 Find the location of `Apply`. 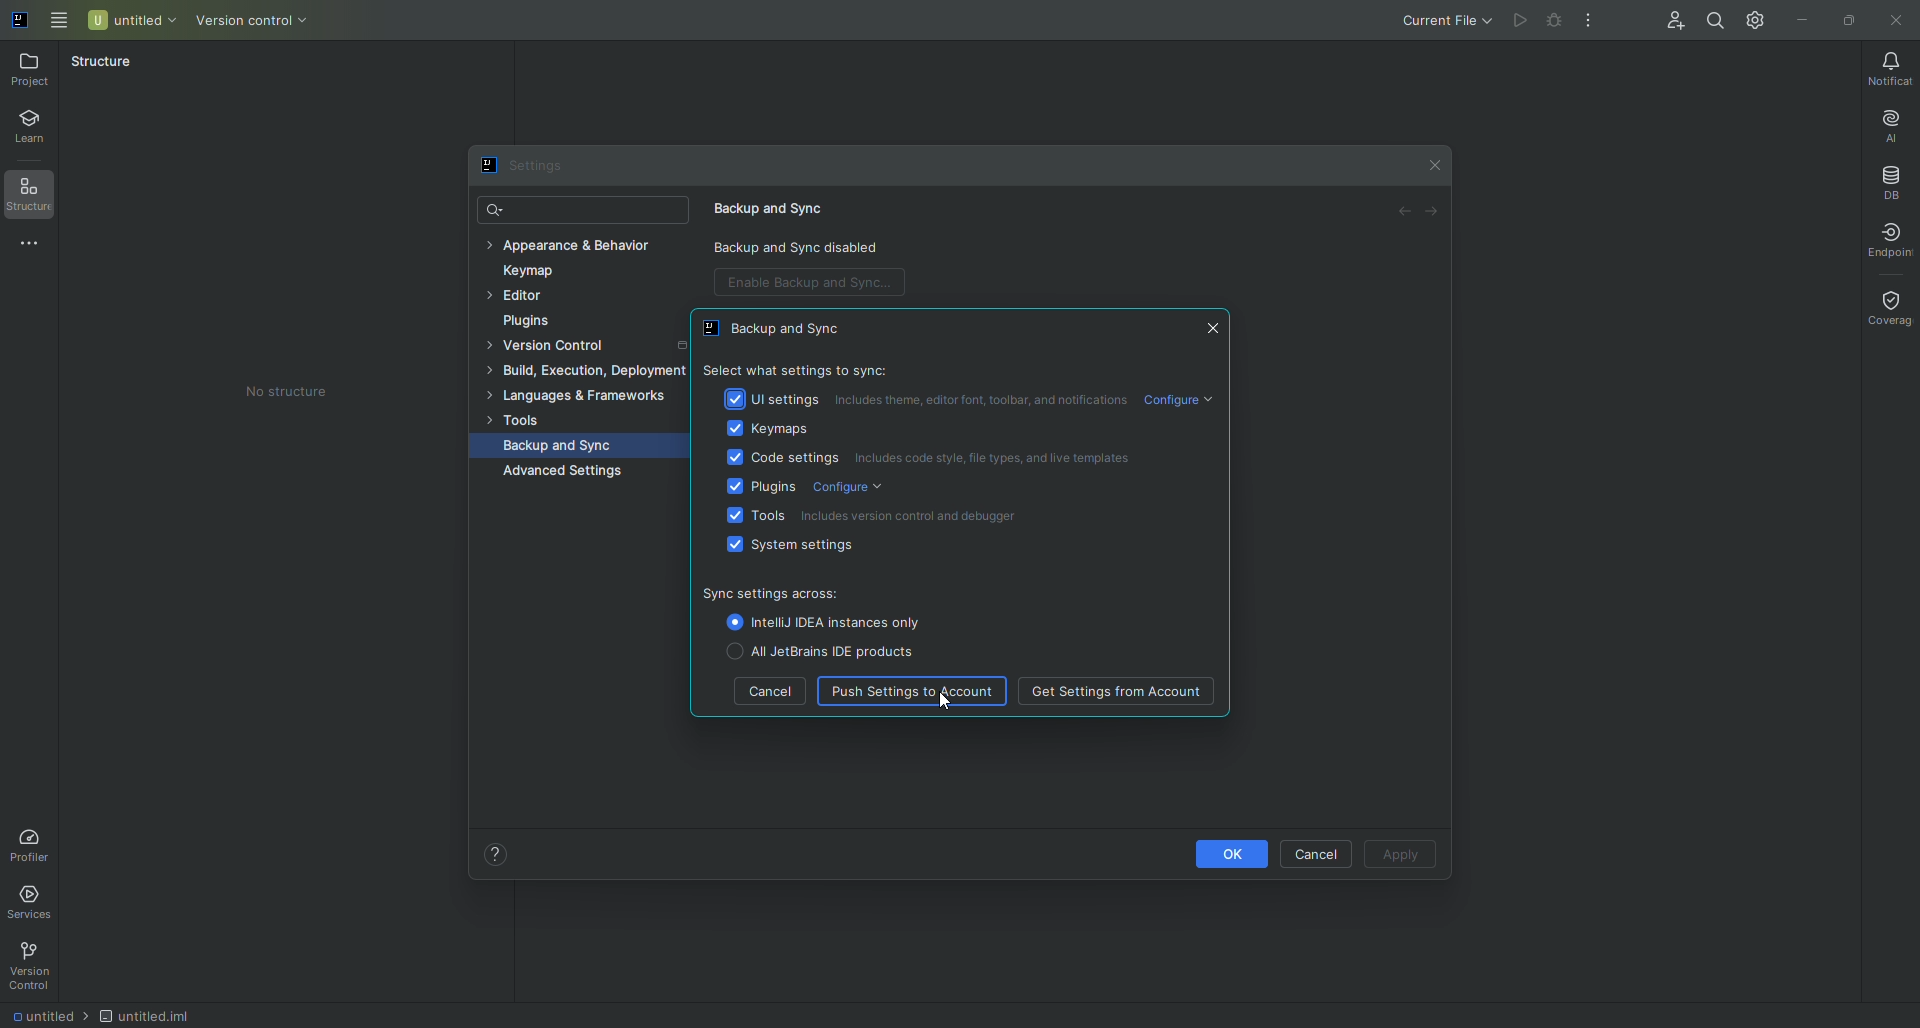

Apply is located at coordinates (1403, 853).